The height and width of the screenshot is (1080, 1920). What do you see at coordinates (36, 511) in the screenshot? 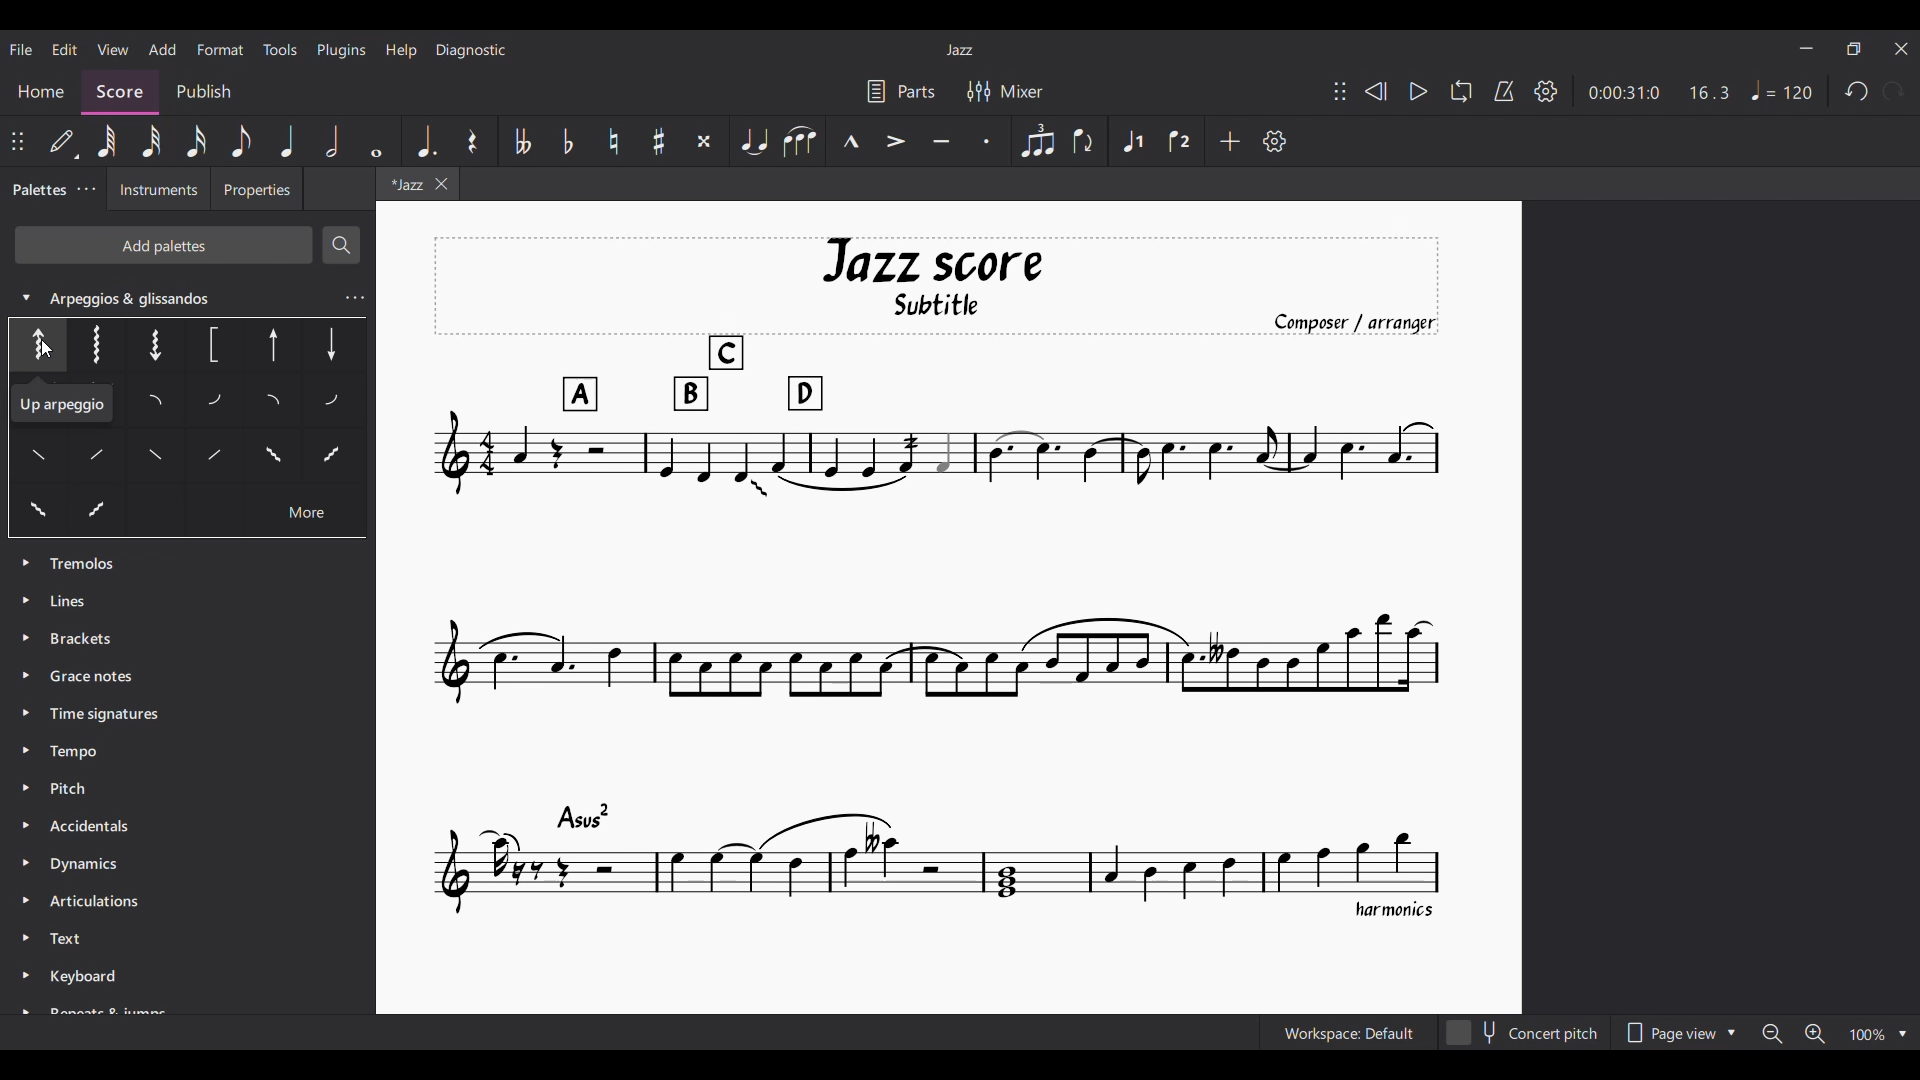
I see `` at bounding box center [36, 511].